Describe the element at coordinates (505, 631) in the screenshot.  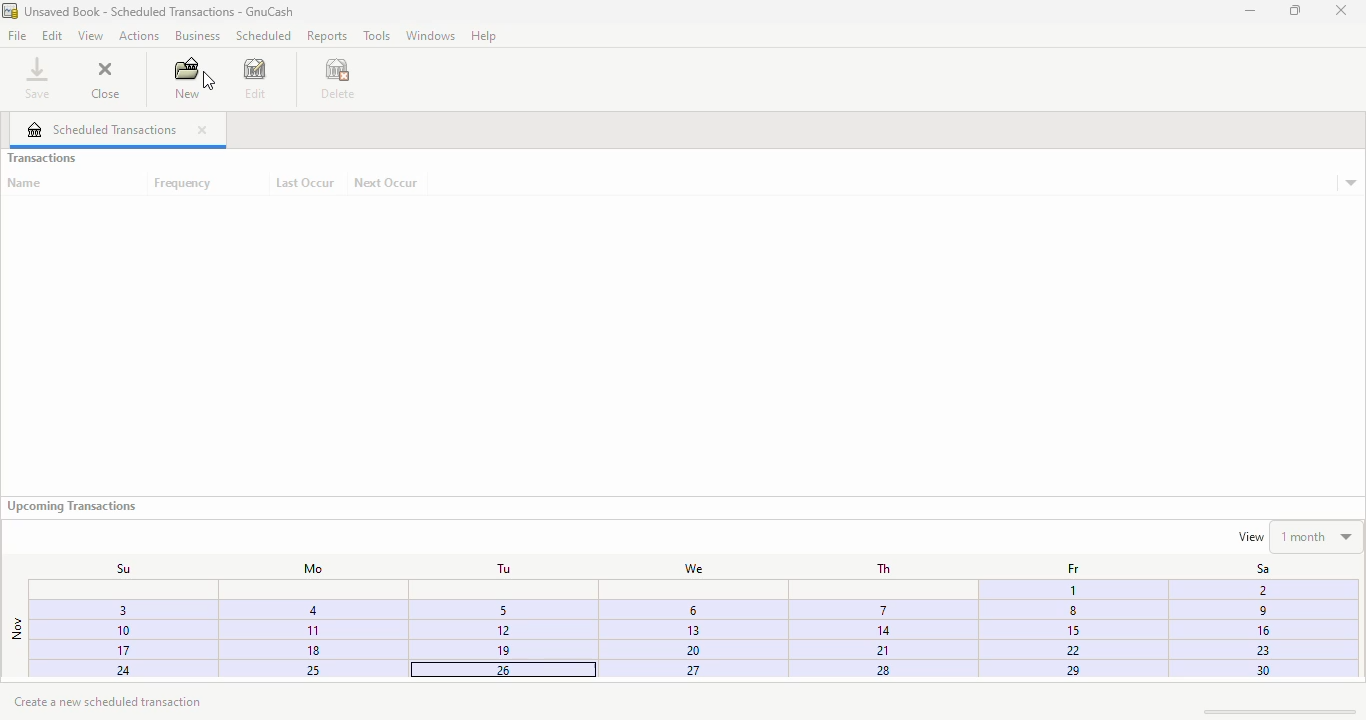
I see `12` at that location.